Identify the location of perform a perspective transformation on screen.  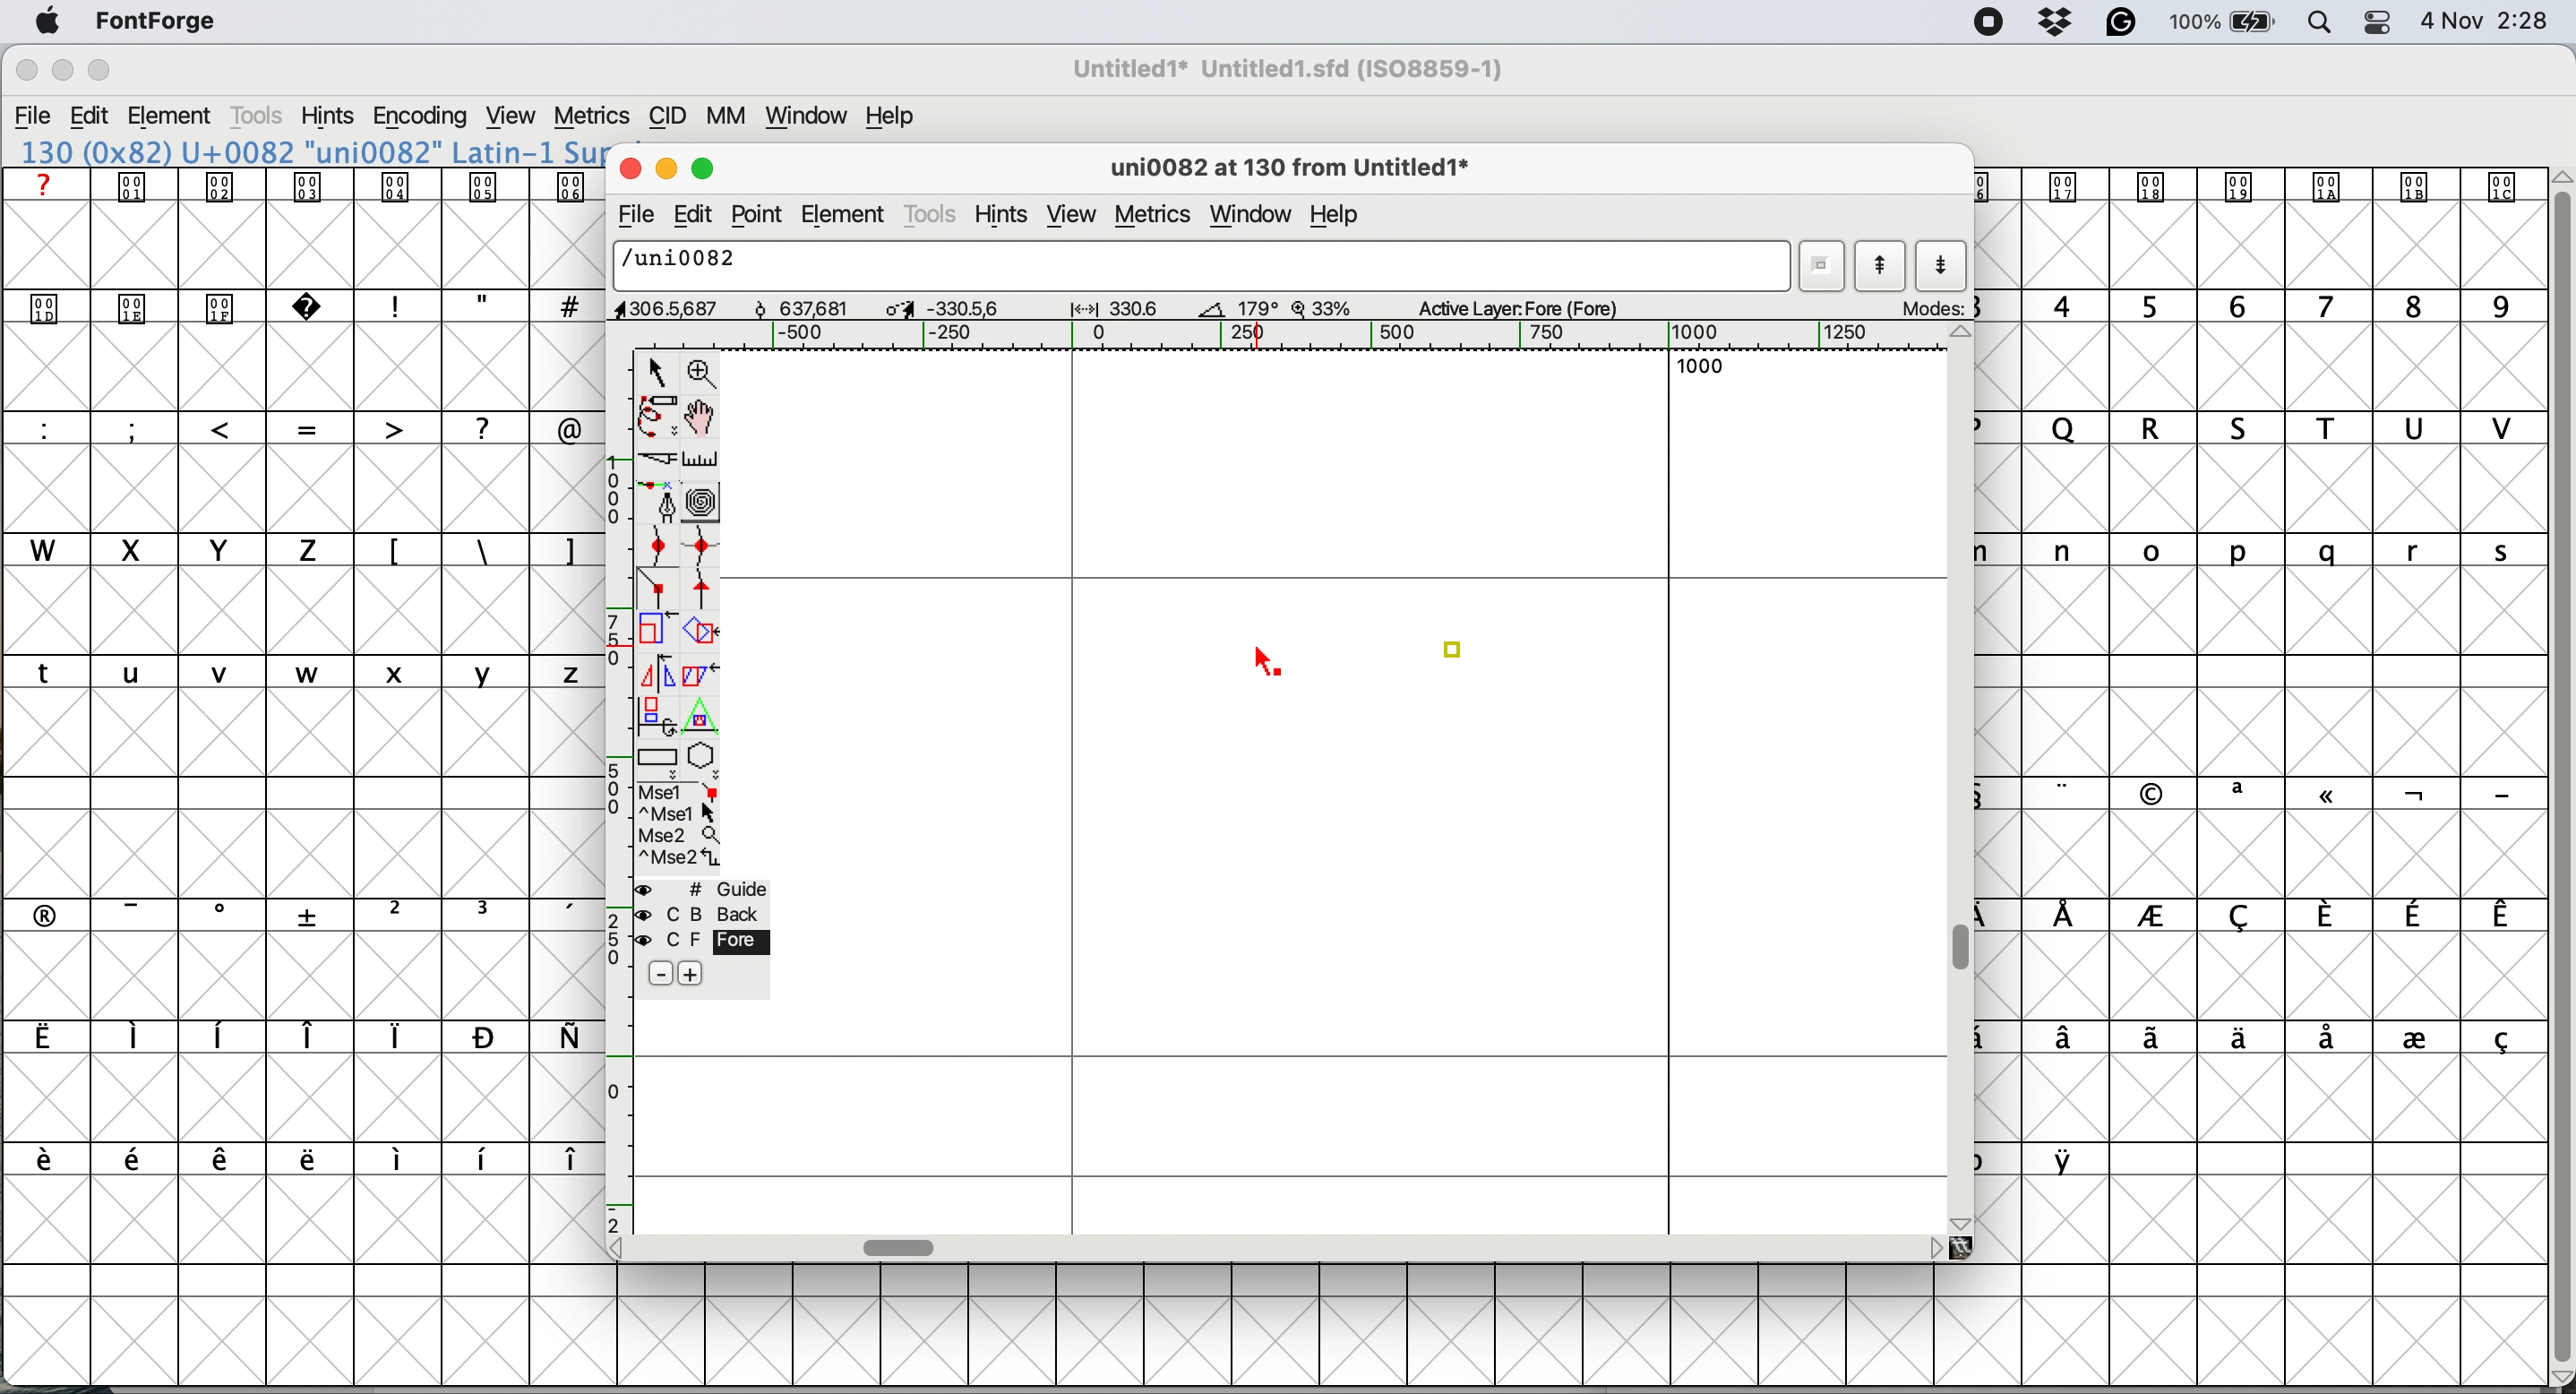
(704, 716).